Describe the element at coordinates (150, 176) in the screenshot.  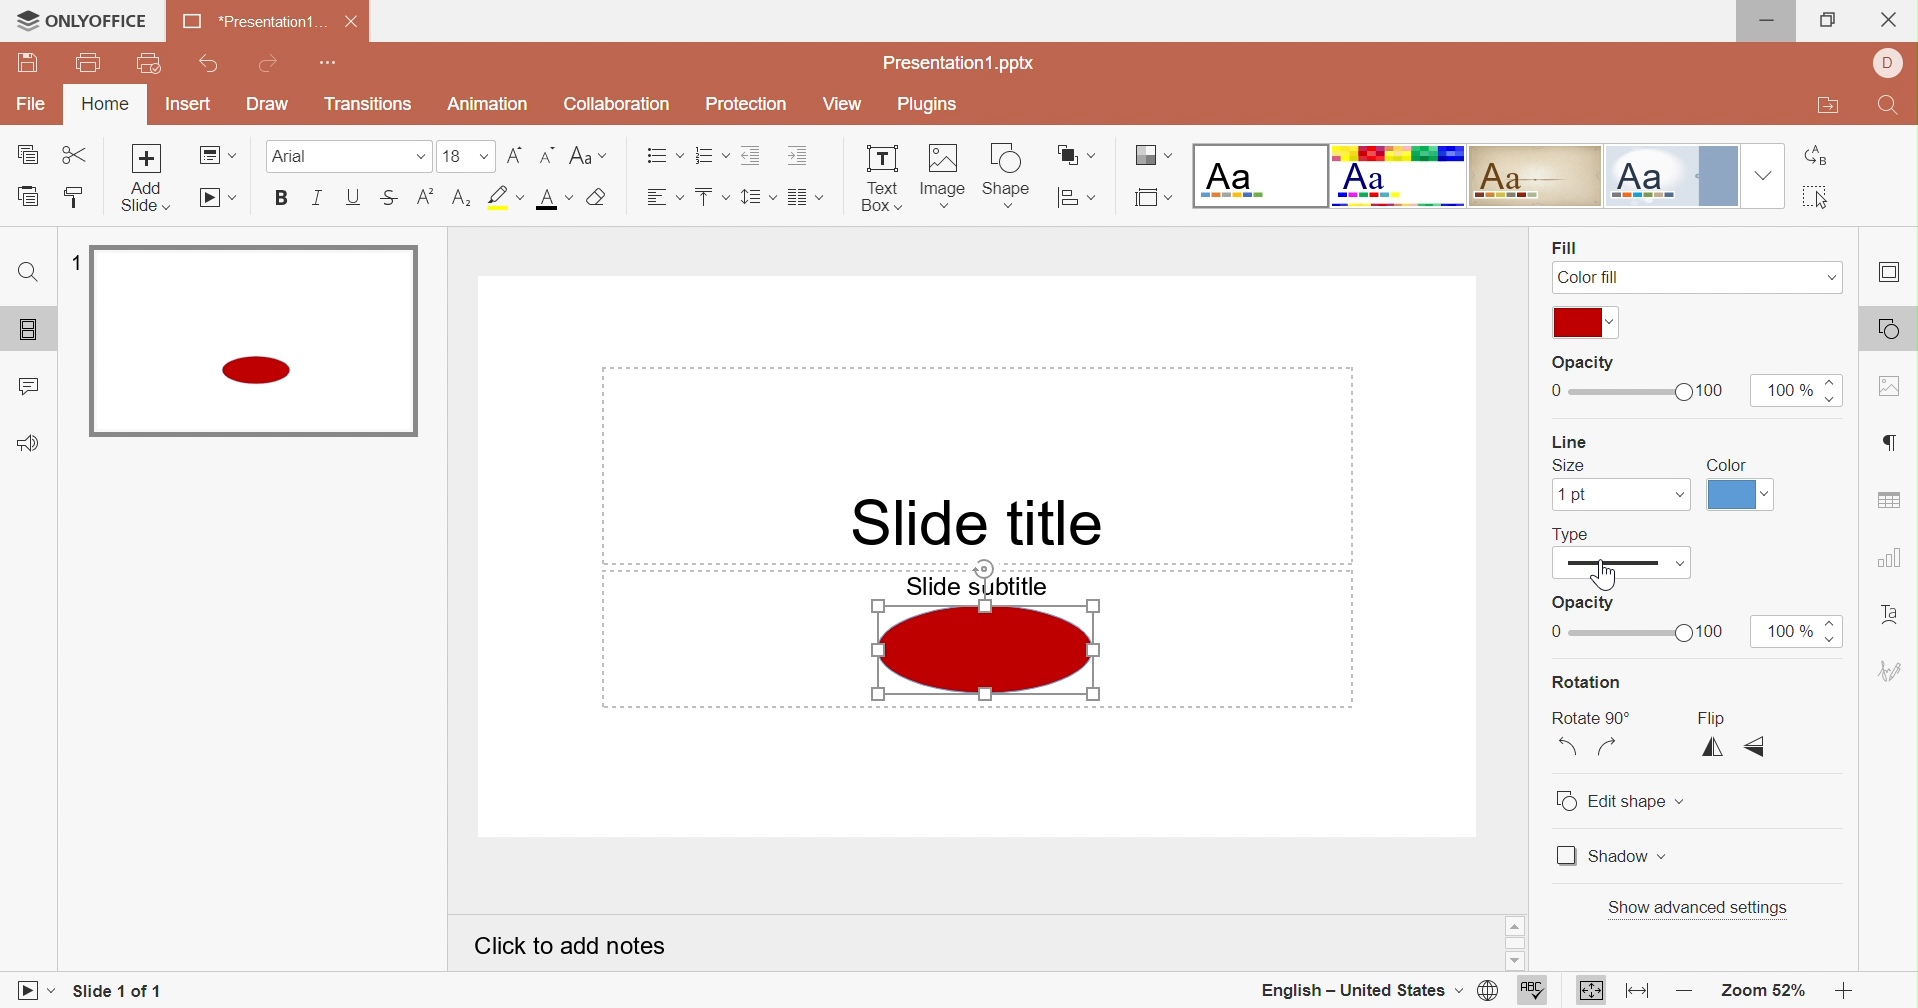
I see `Add Slide` at that location.